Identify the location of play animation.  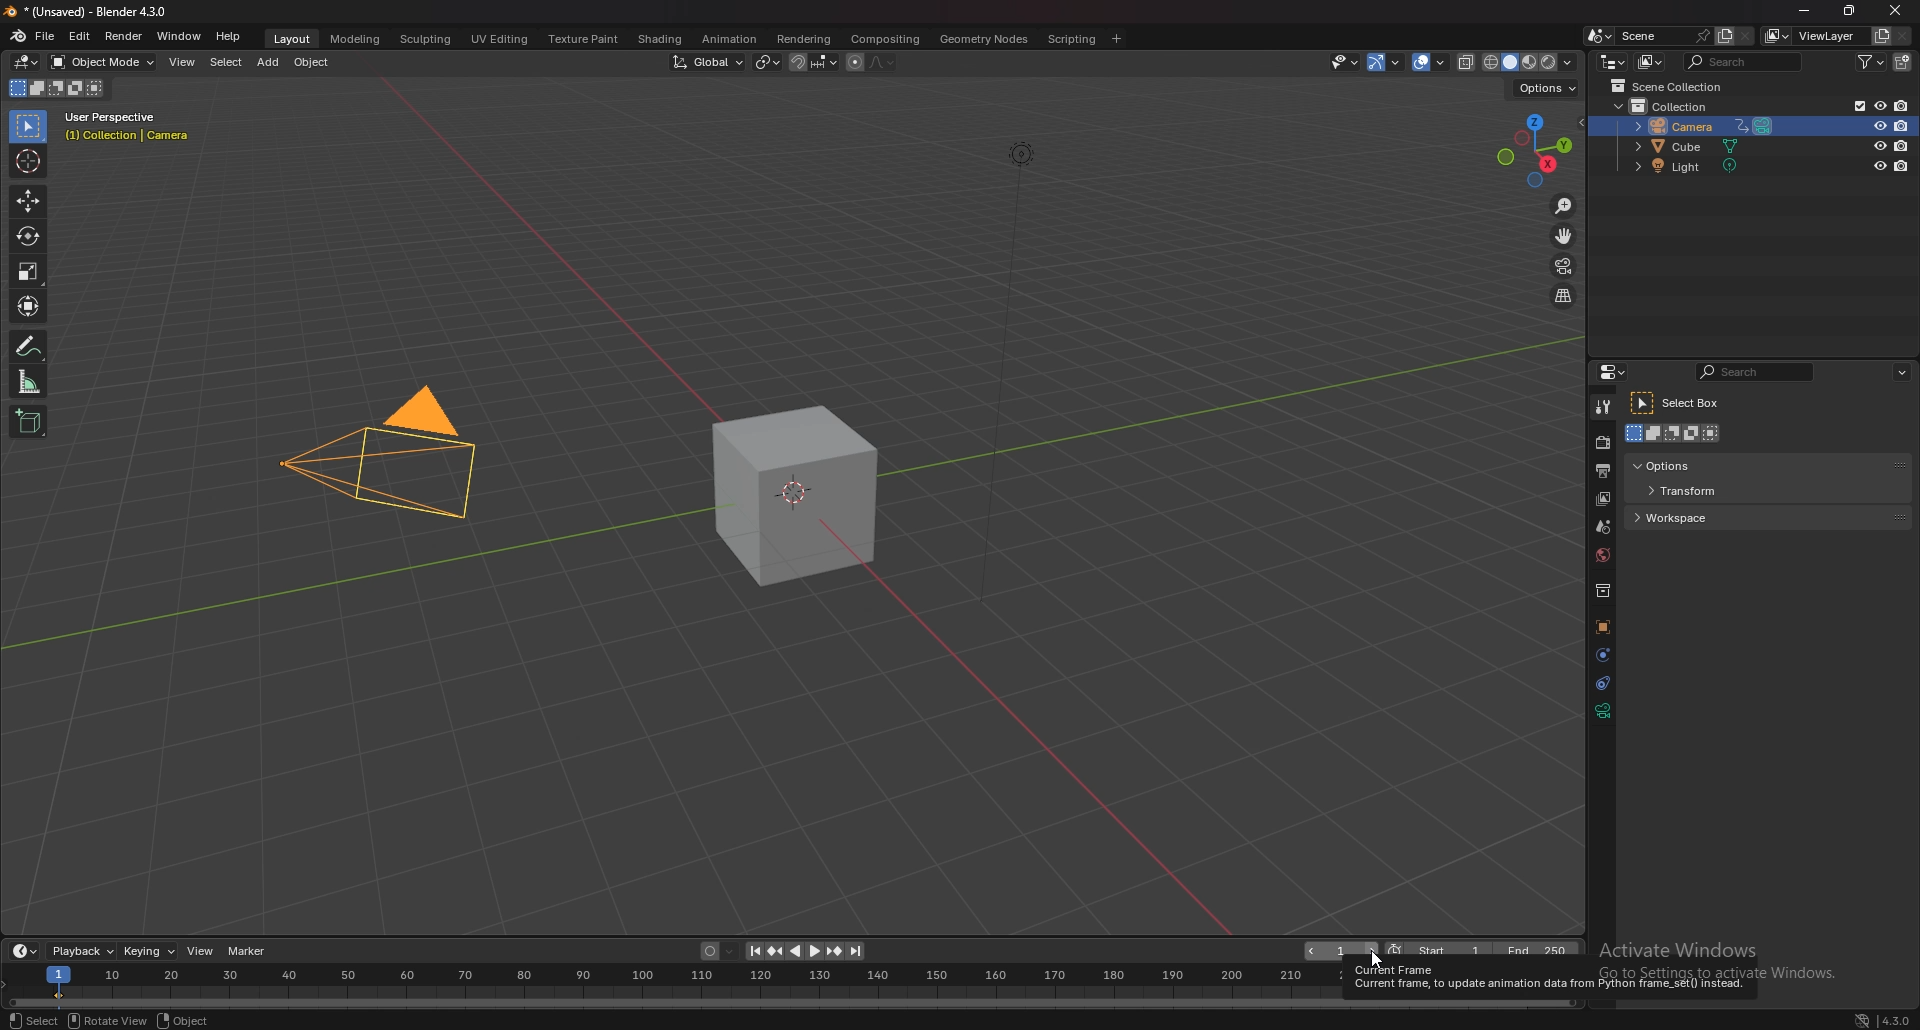
(806, 951).